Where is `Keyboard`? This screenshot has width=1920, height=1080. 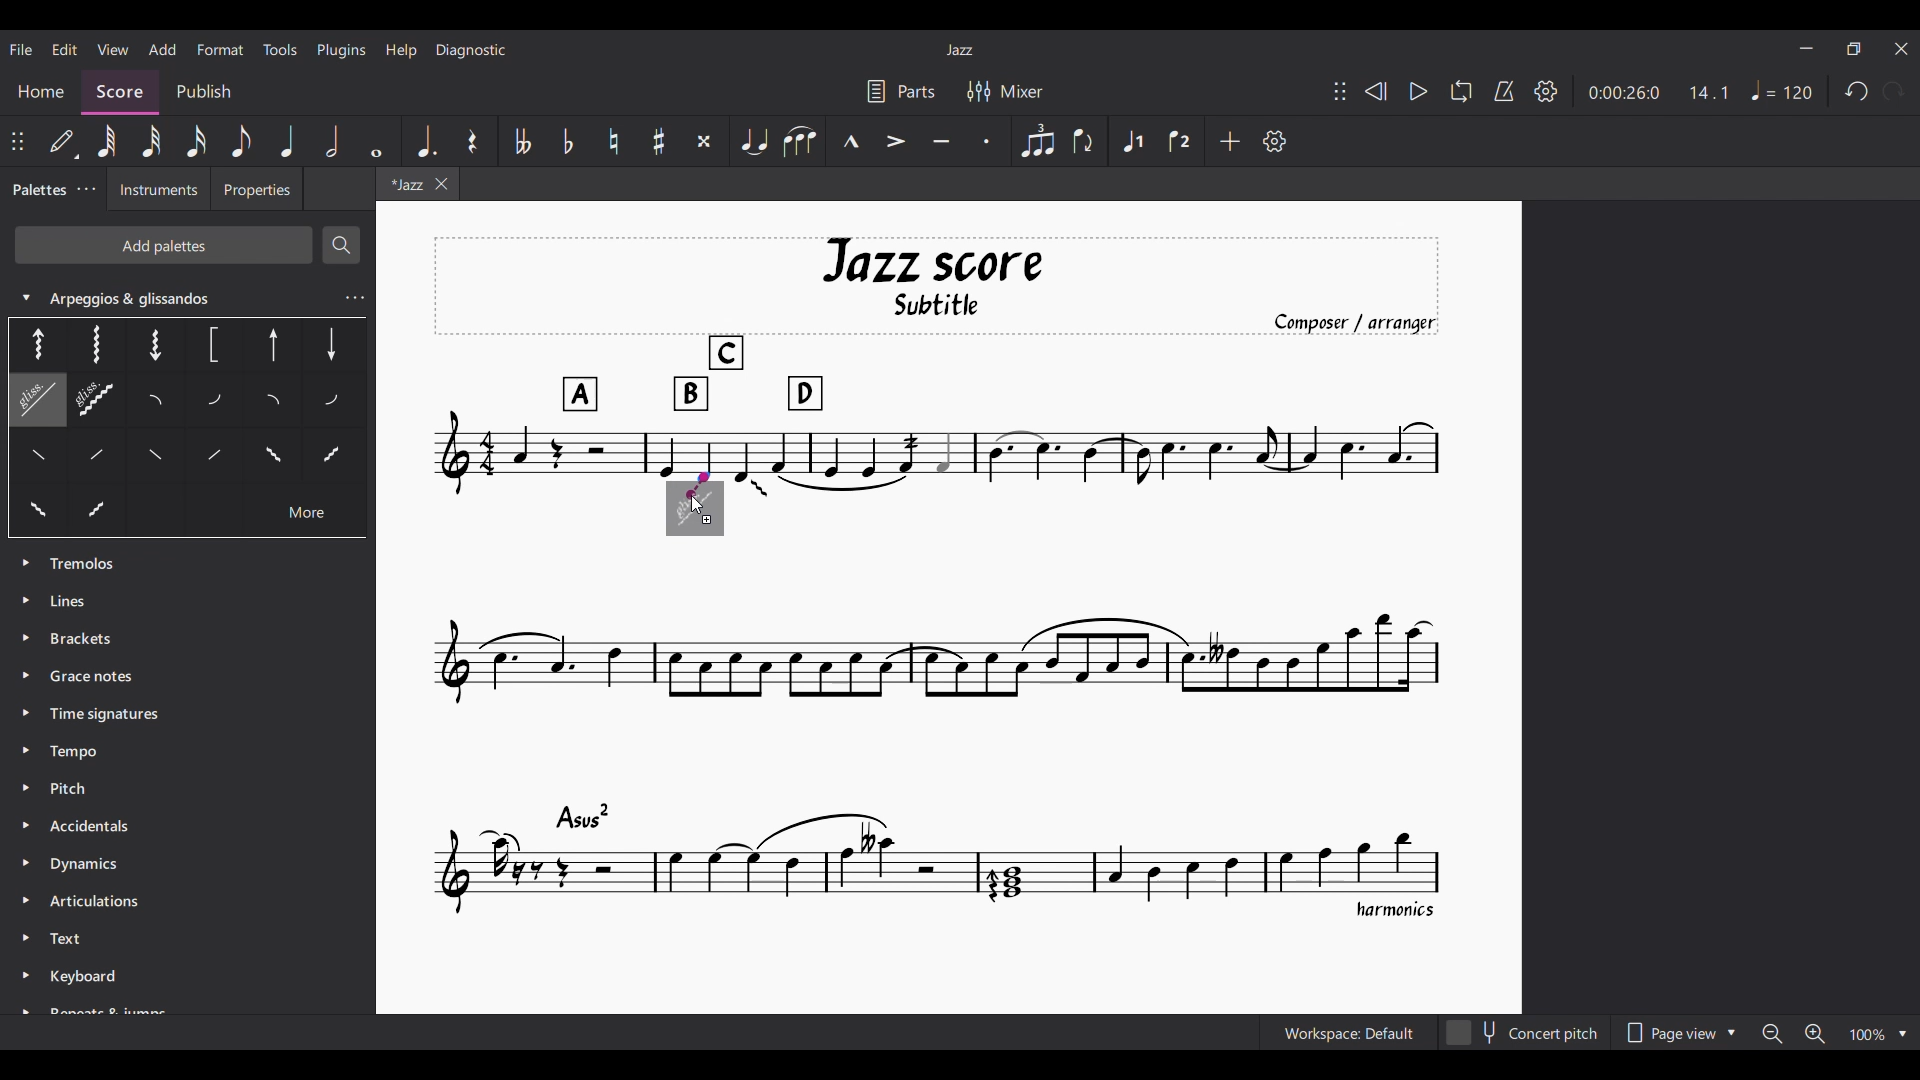 Keyboard is located at coordinates (91, 980).